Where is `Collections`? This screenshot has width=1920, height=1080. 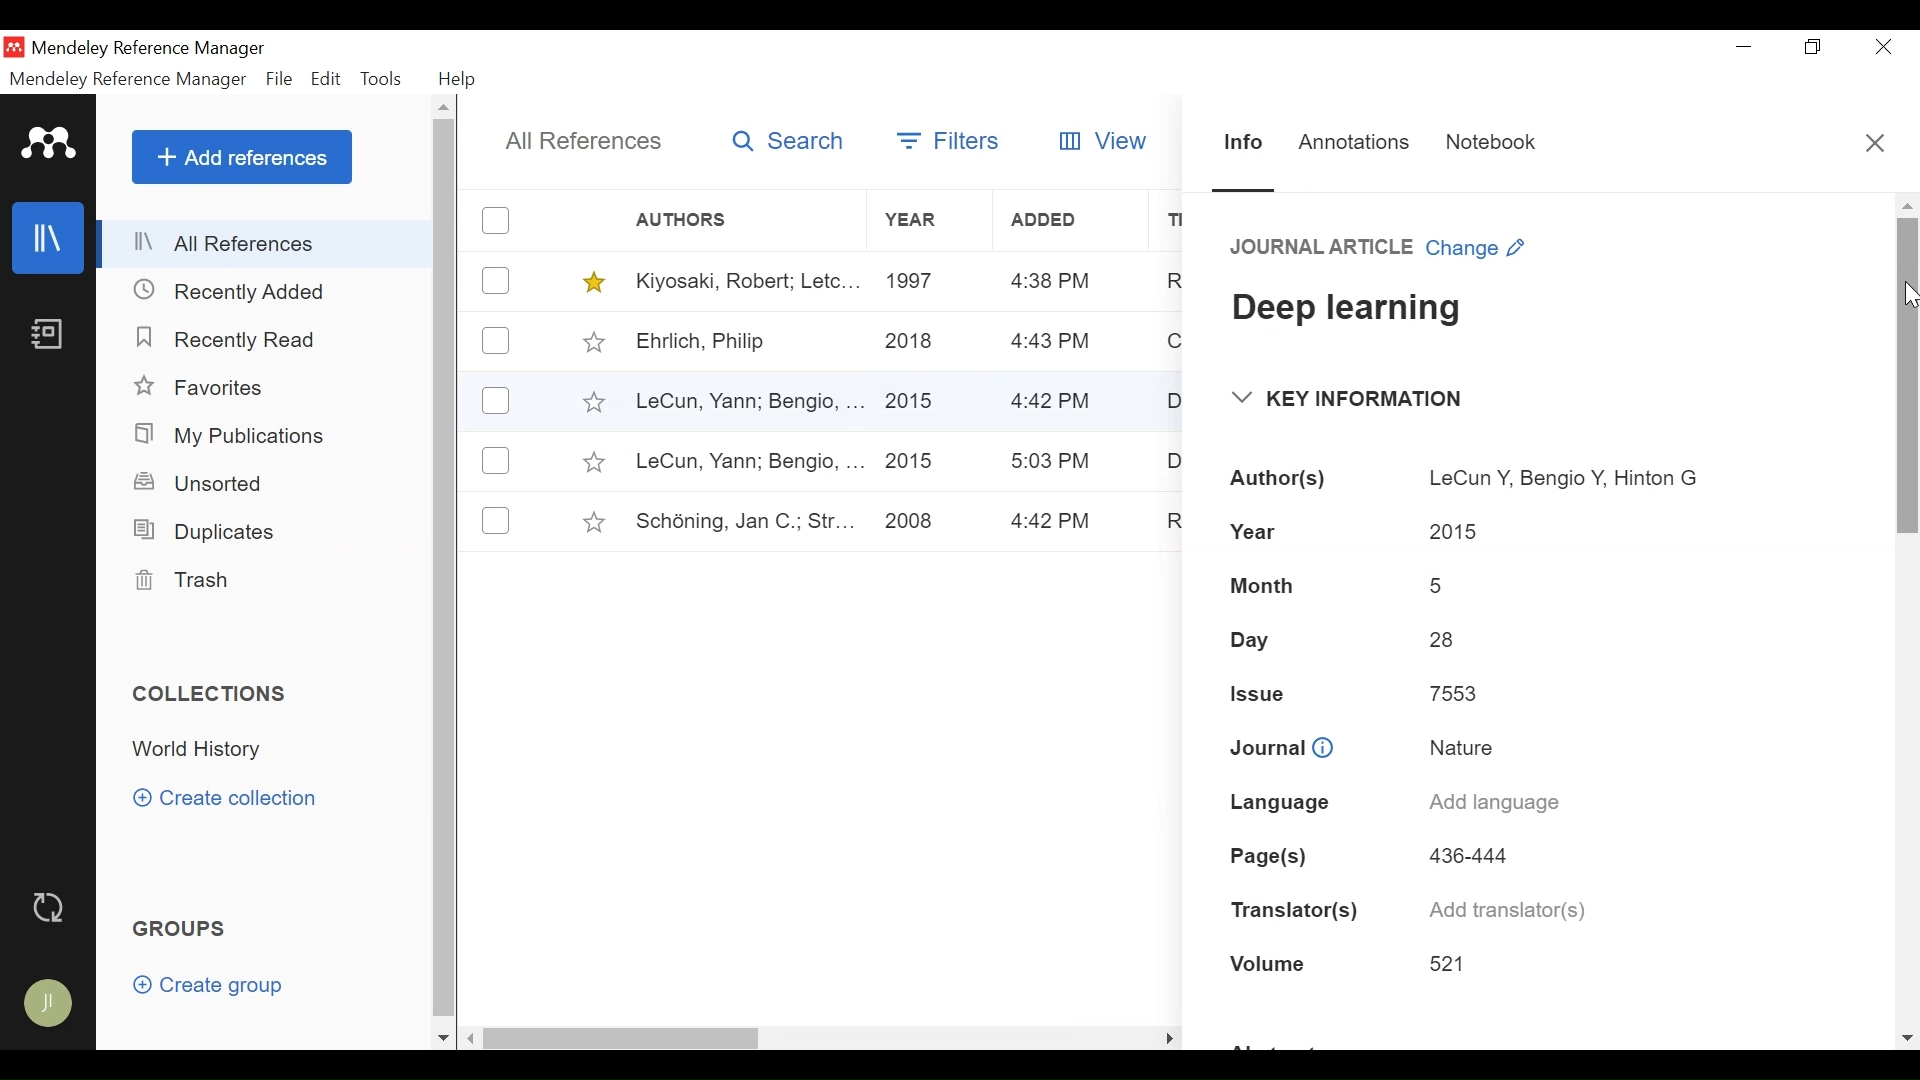
Collections is located at coordinates (217, 694).